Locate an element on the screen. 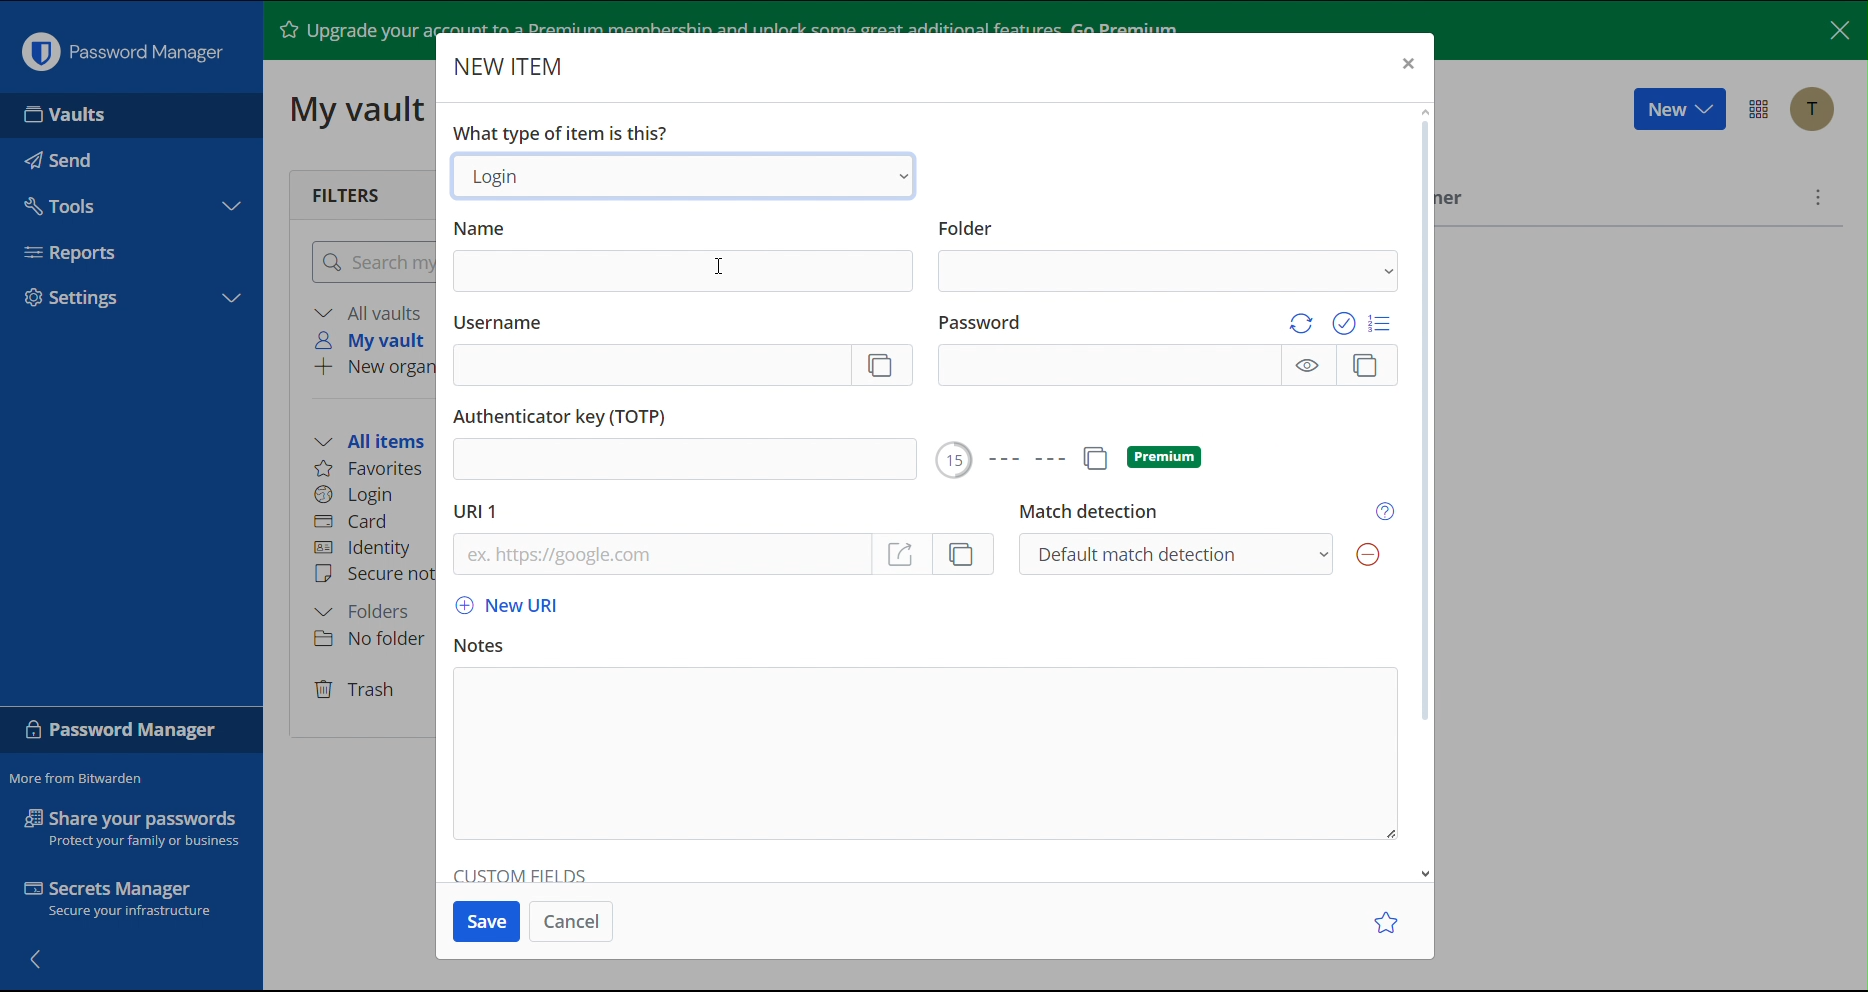 The width and height of the screenshot is (1868, 992). Identity is located at coordinates (360, 548).